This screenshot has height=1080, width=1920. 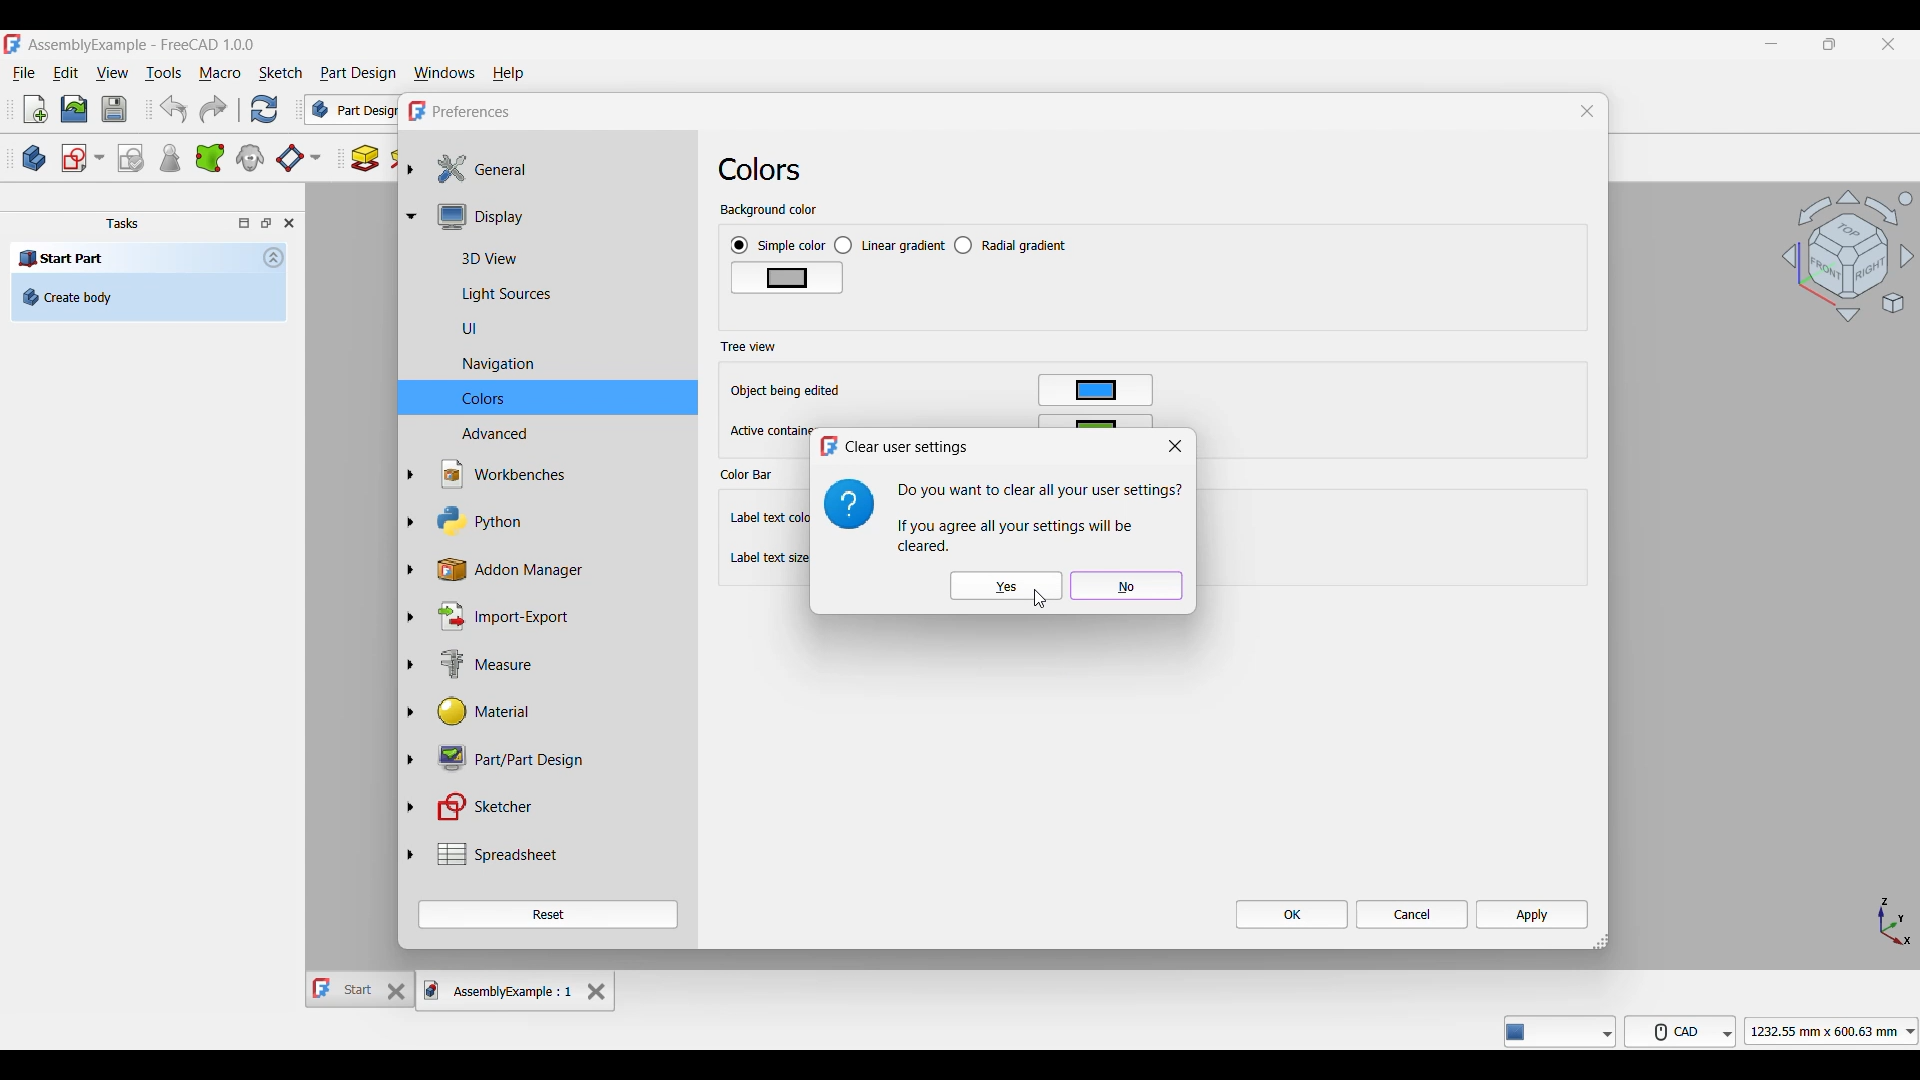 I want to click on Python, so click(x=467, y=521).